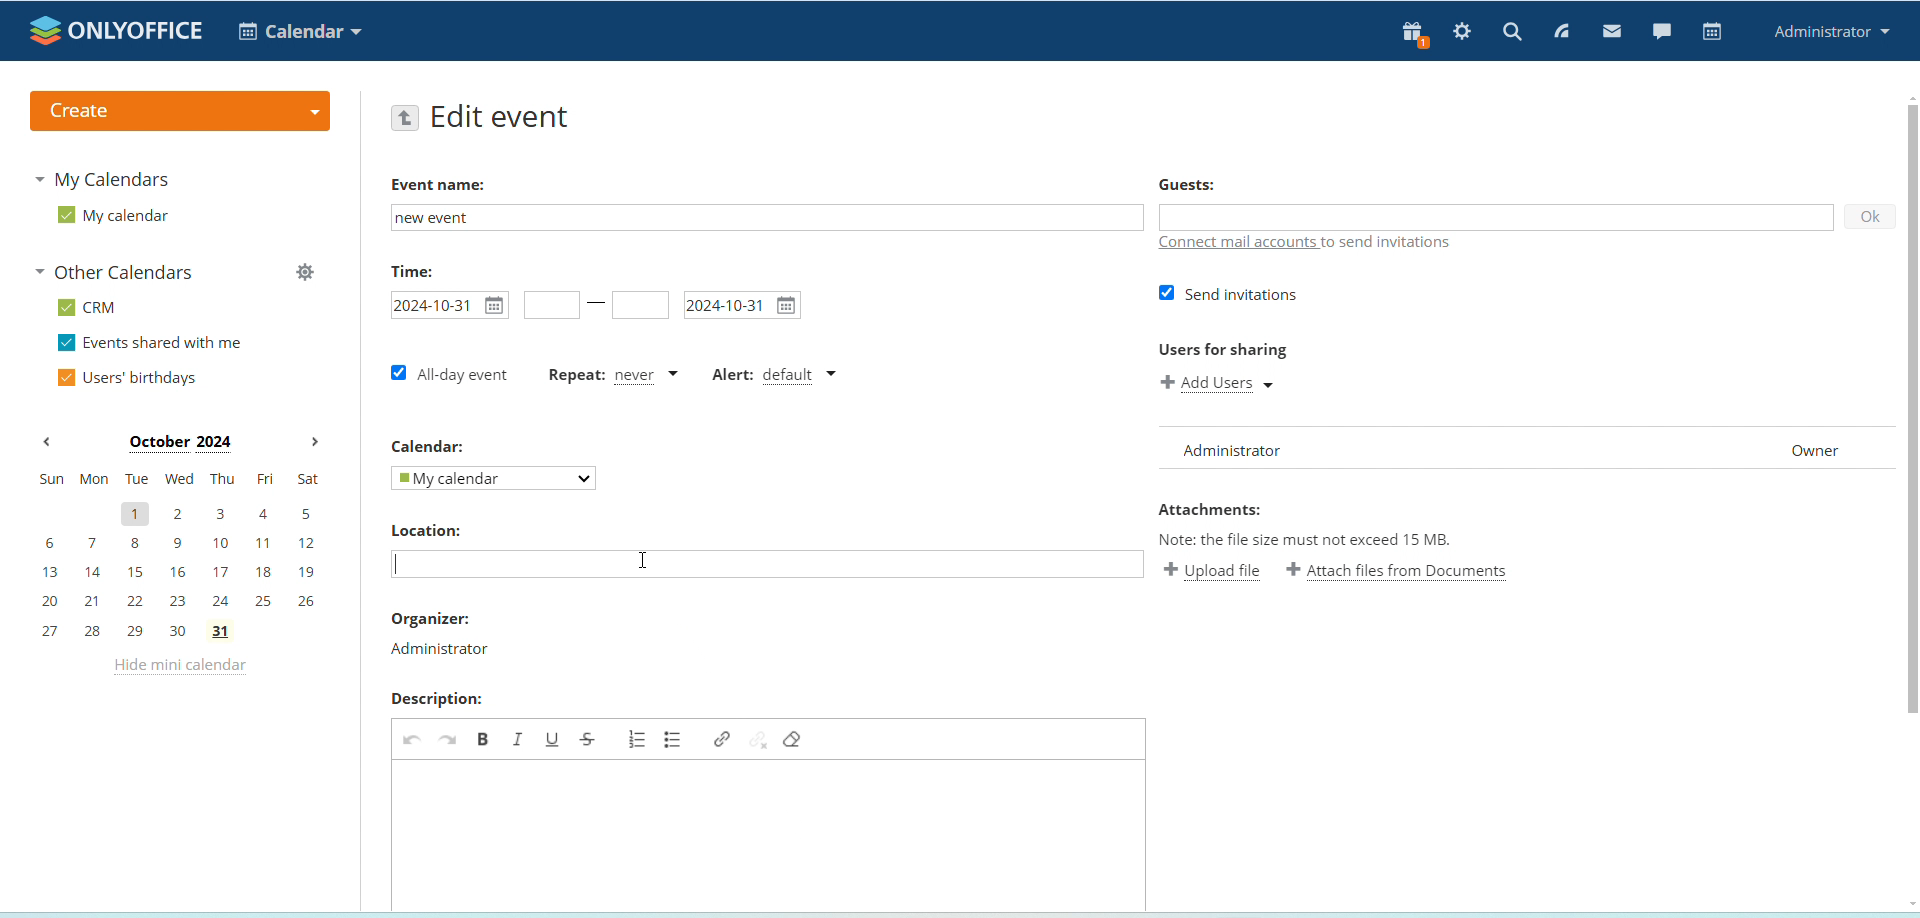 The height and width of the screenshot is (918, 1920). What do you see at coordinates (794, 738) in the screenshot?
I see `remove format` at bounding box center [794, 738].